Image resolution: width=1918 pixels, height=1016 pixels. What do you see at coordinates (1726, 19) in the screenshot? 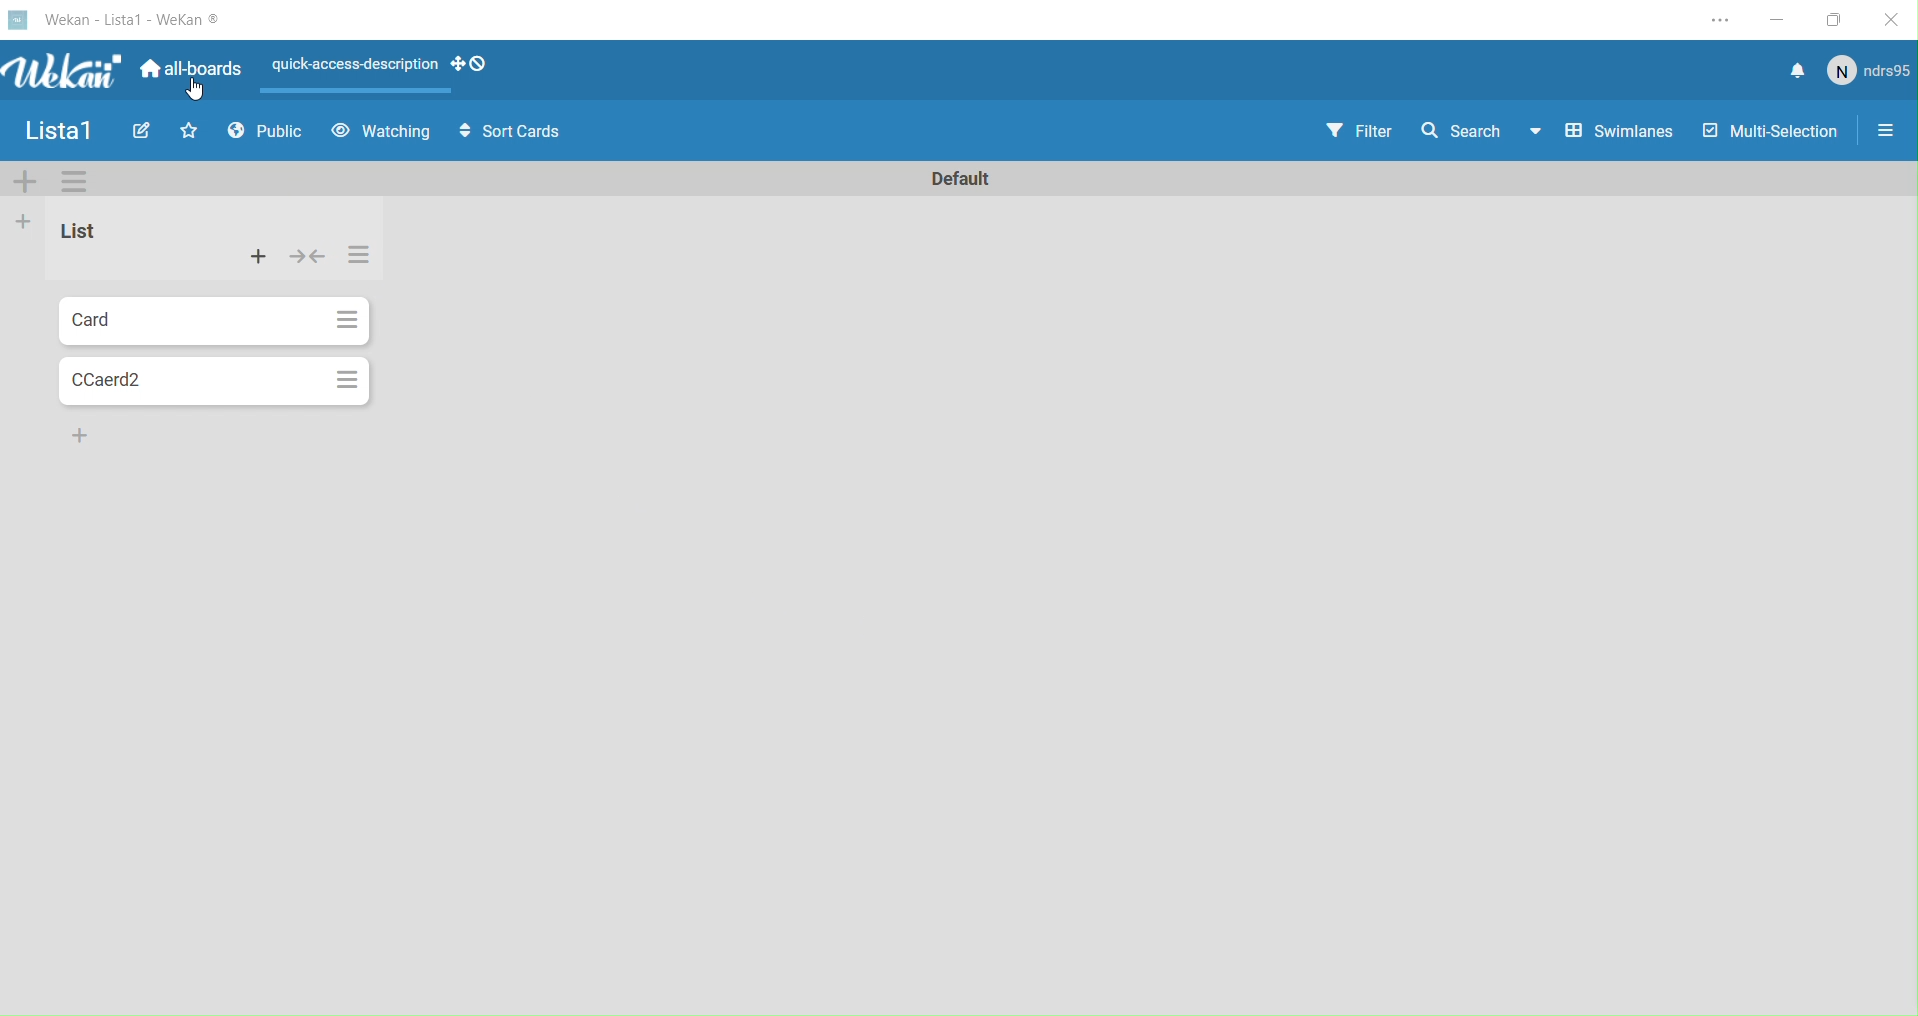
I see `Settings and More` at bounding box center [1726, 19].